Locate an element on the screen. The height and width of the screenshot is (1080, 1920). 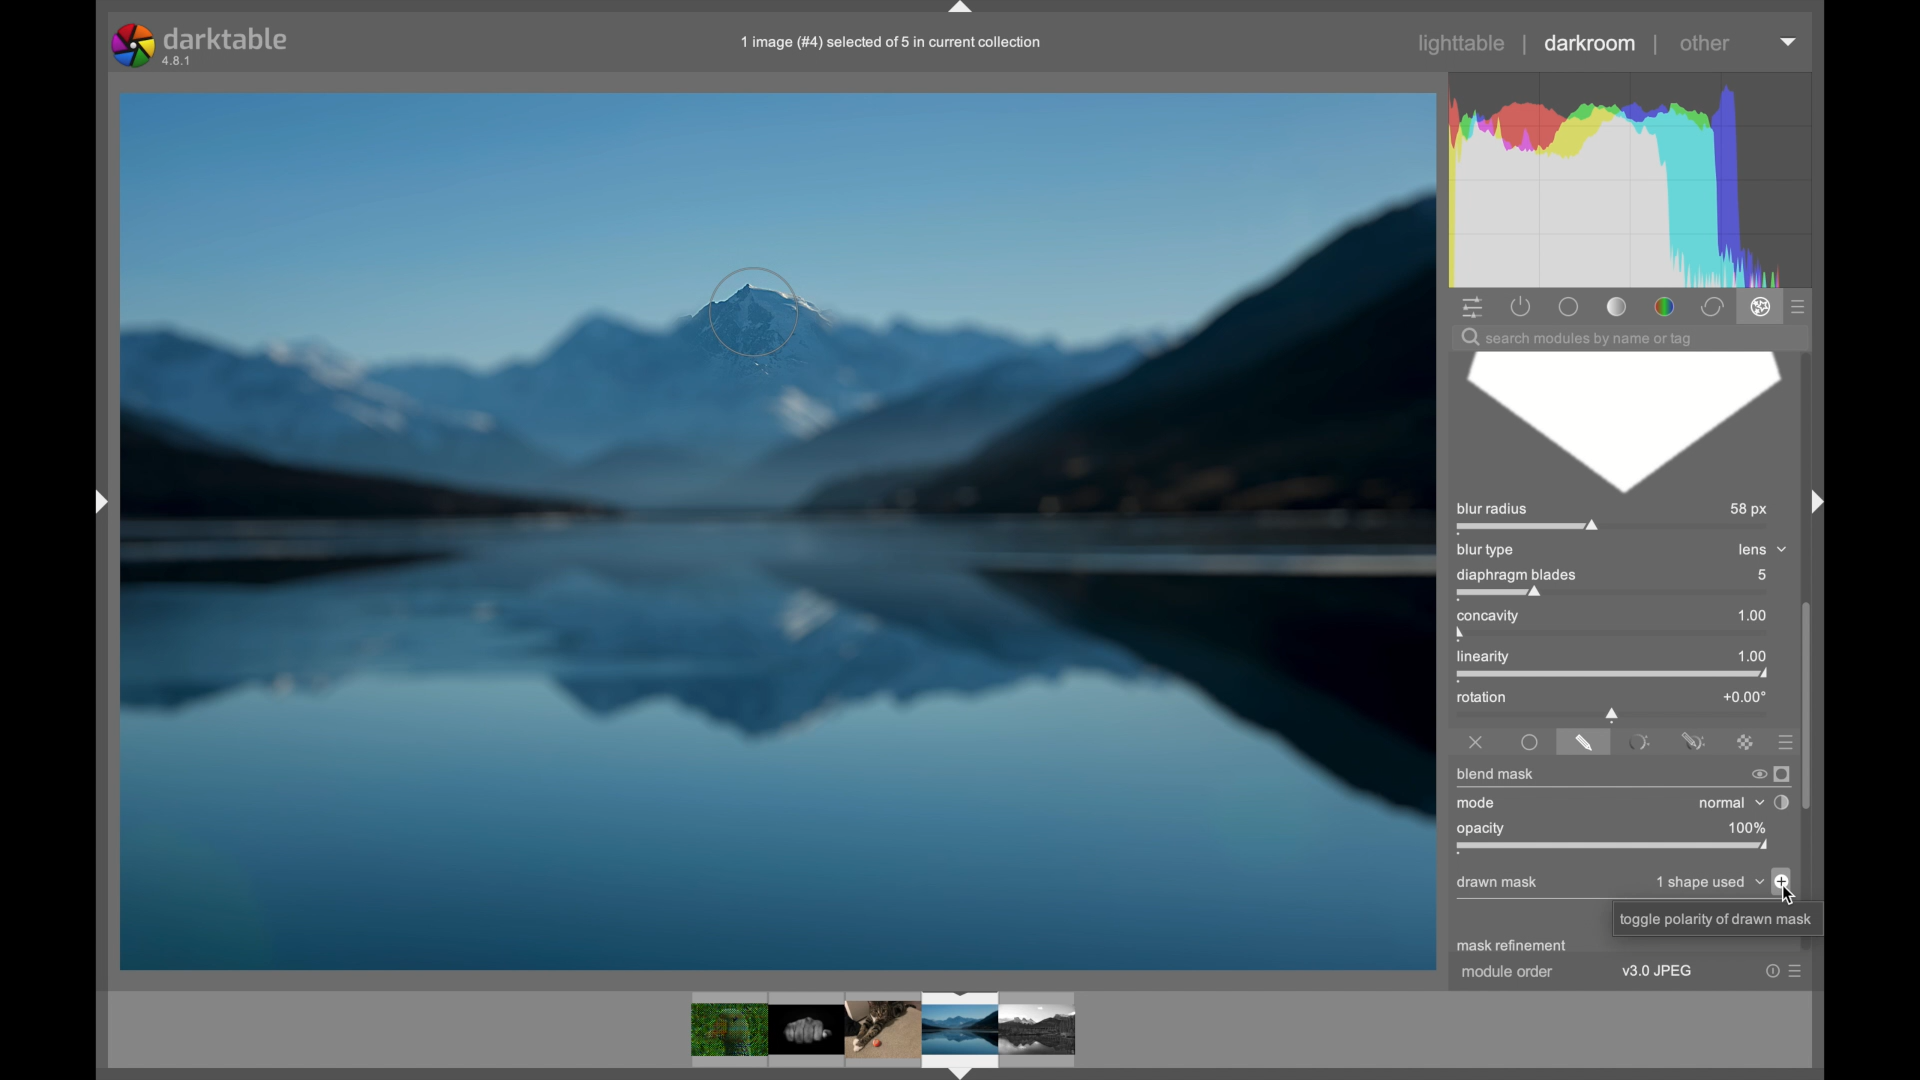
darkroom is located at coordinates (1591, 43).